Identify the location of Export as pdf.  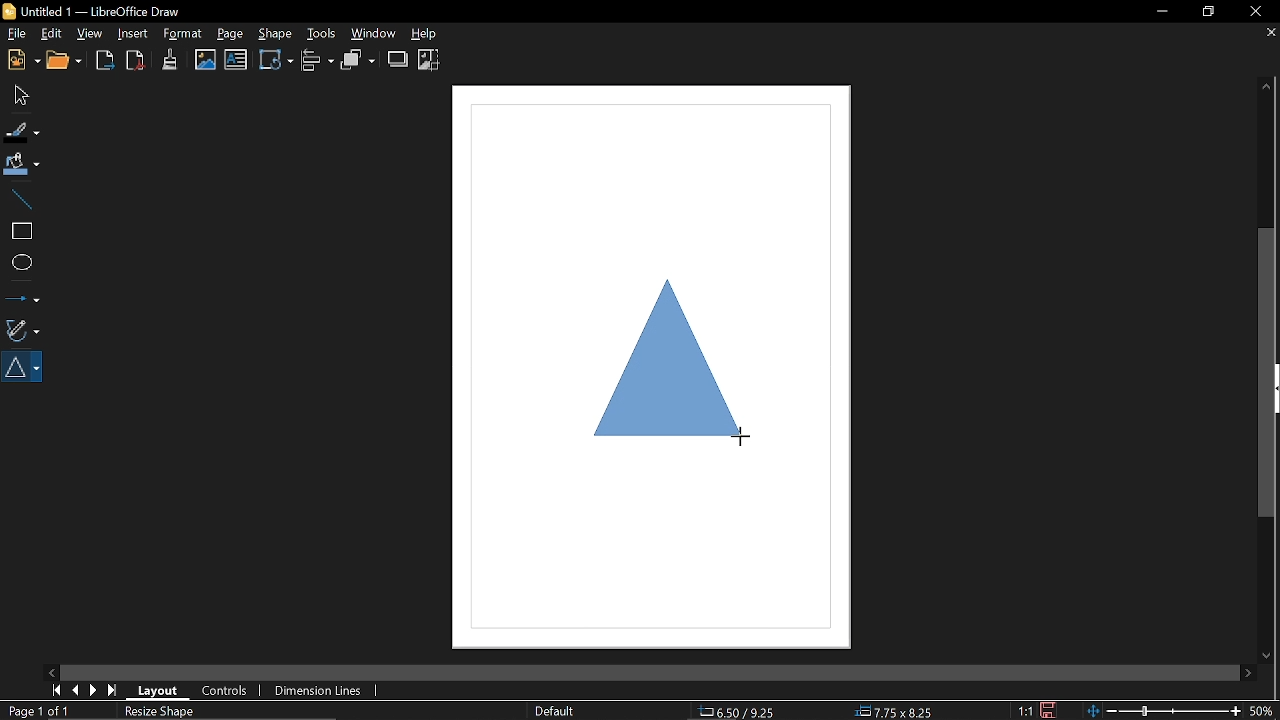
(136, 61).